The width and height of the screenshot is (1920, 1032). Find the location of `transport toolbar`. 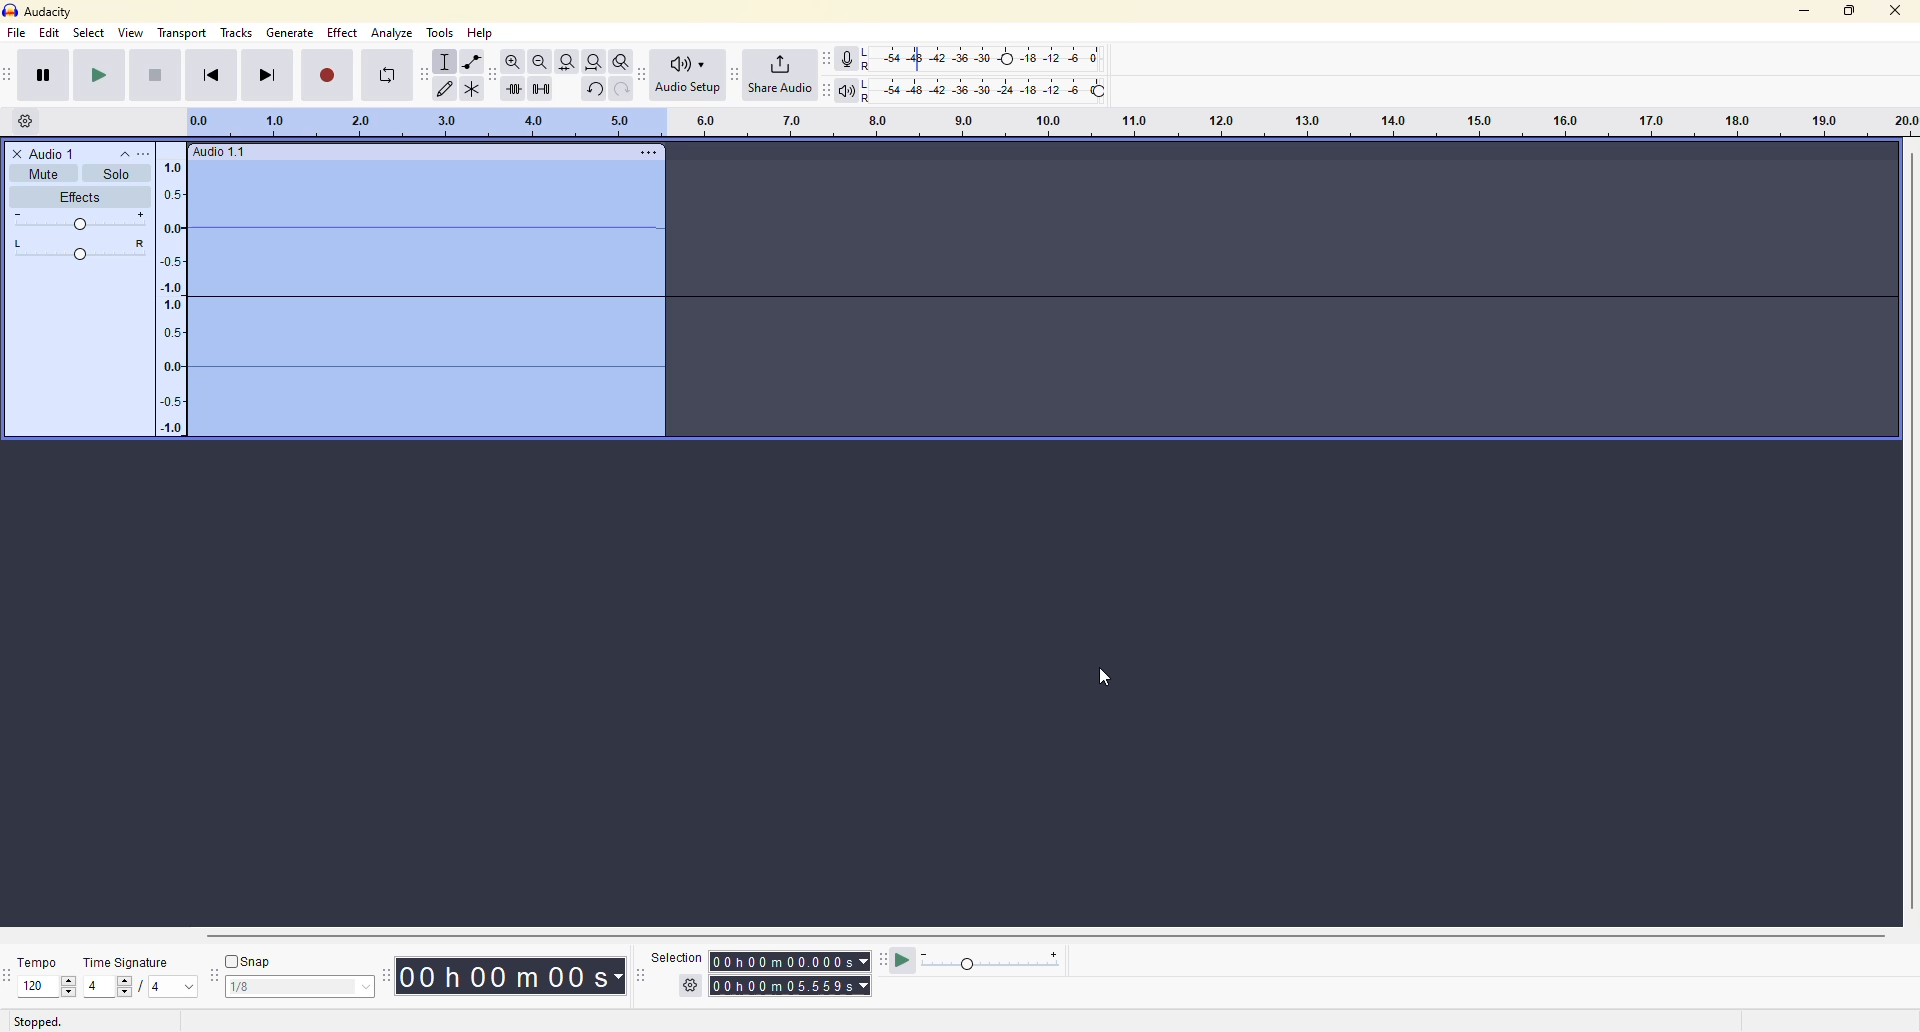

transport toolbar is located at coordinates (13, 74).